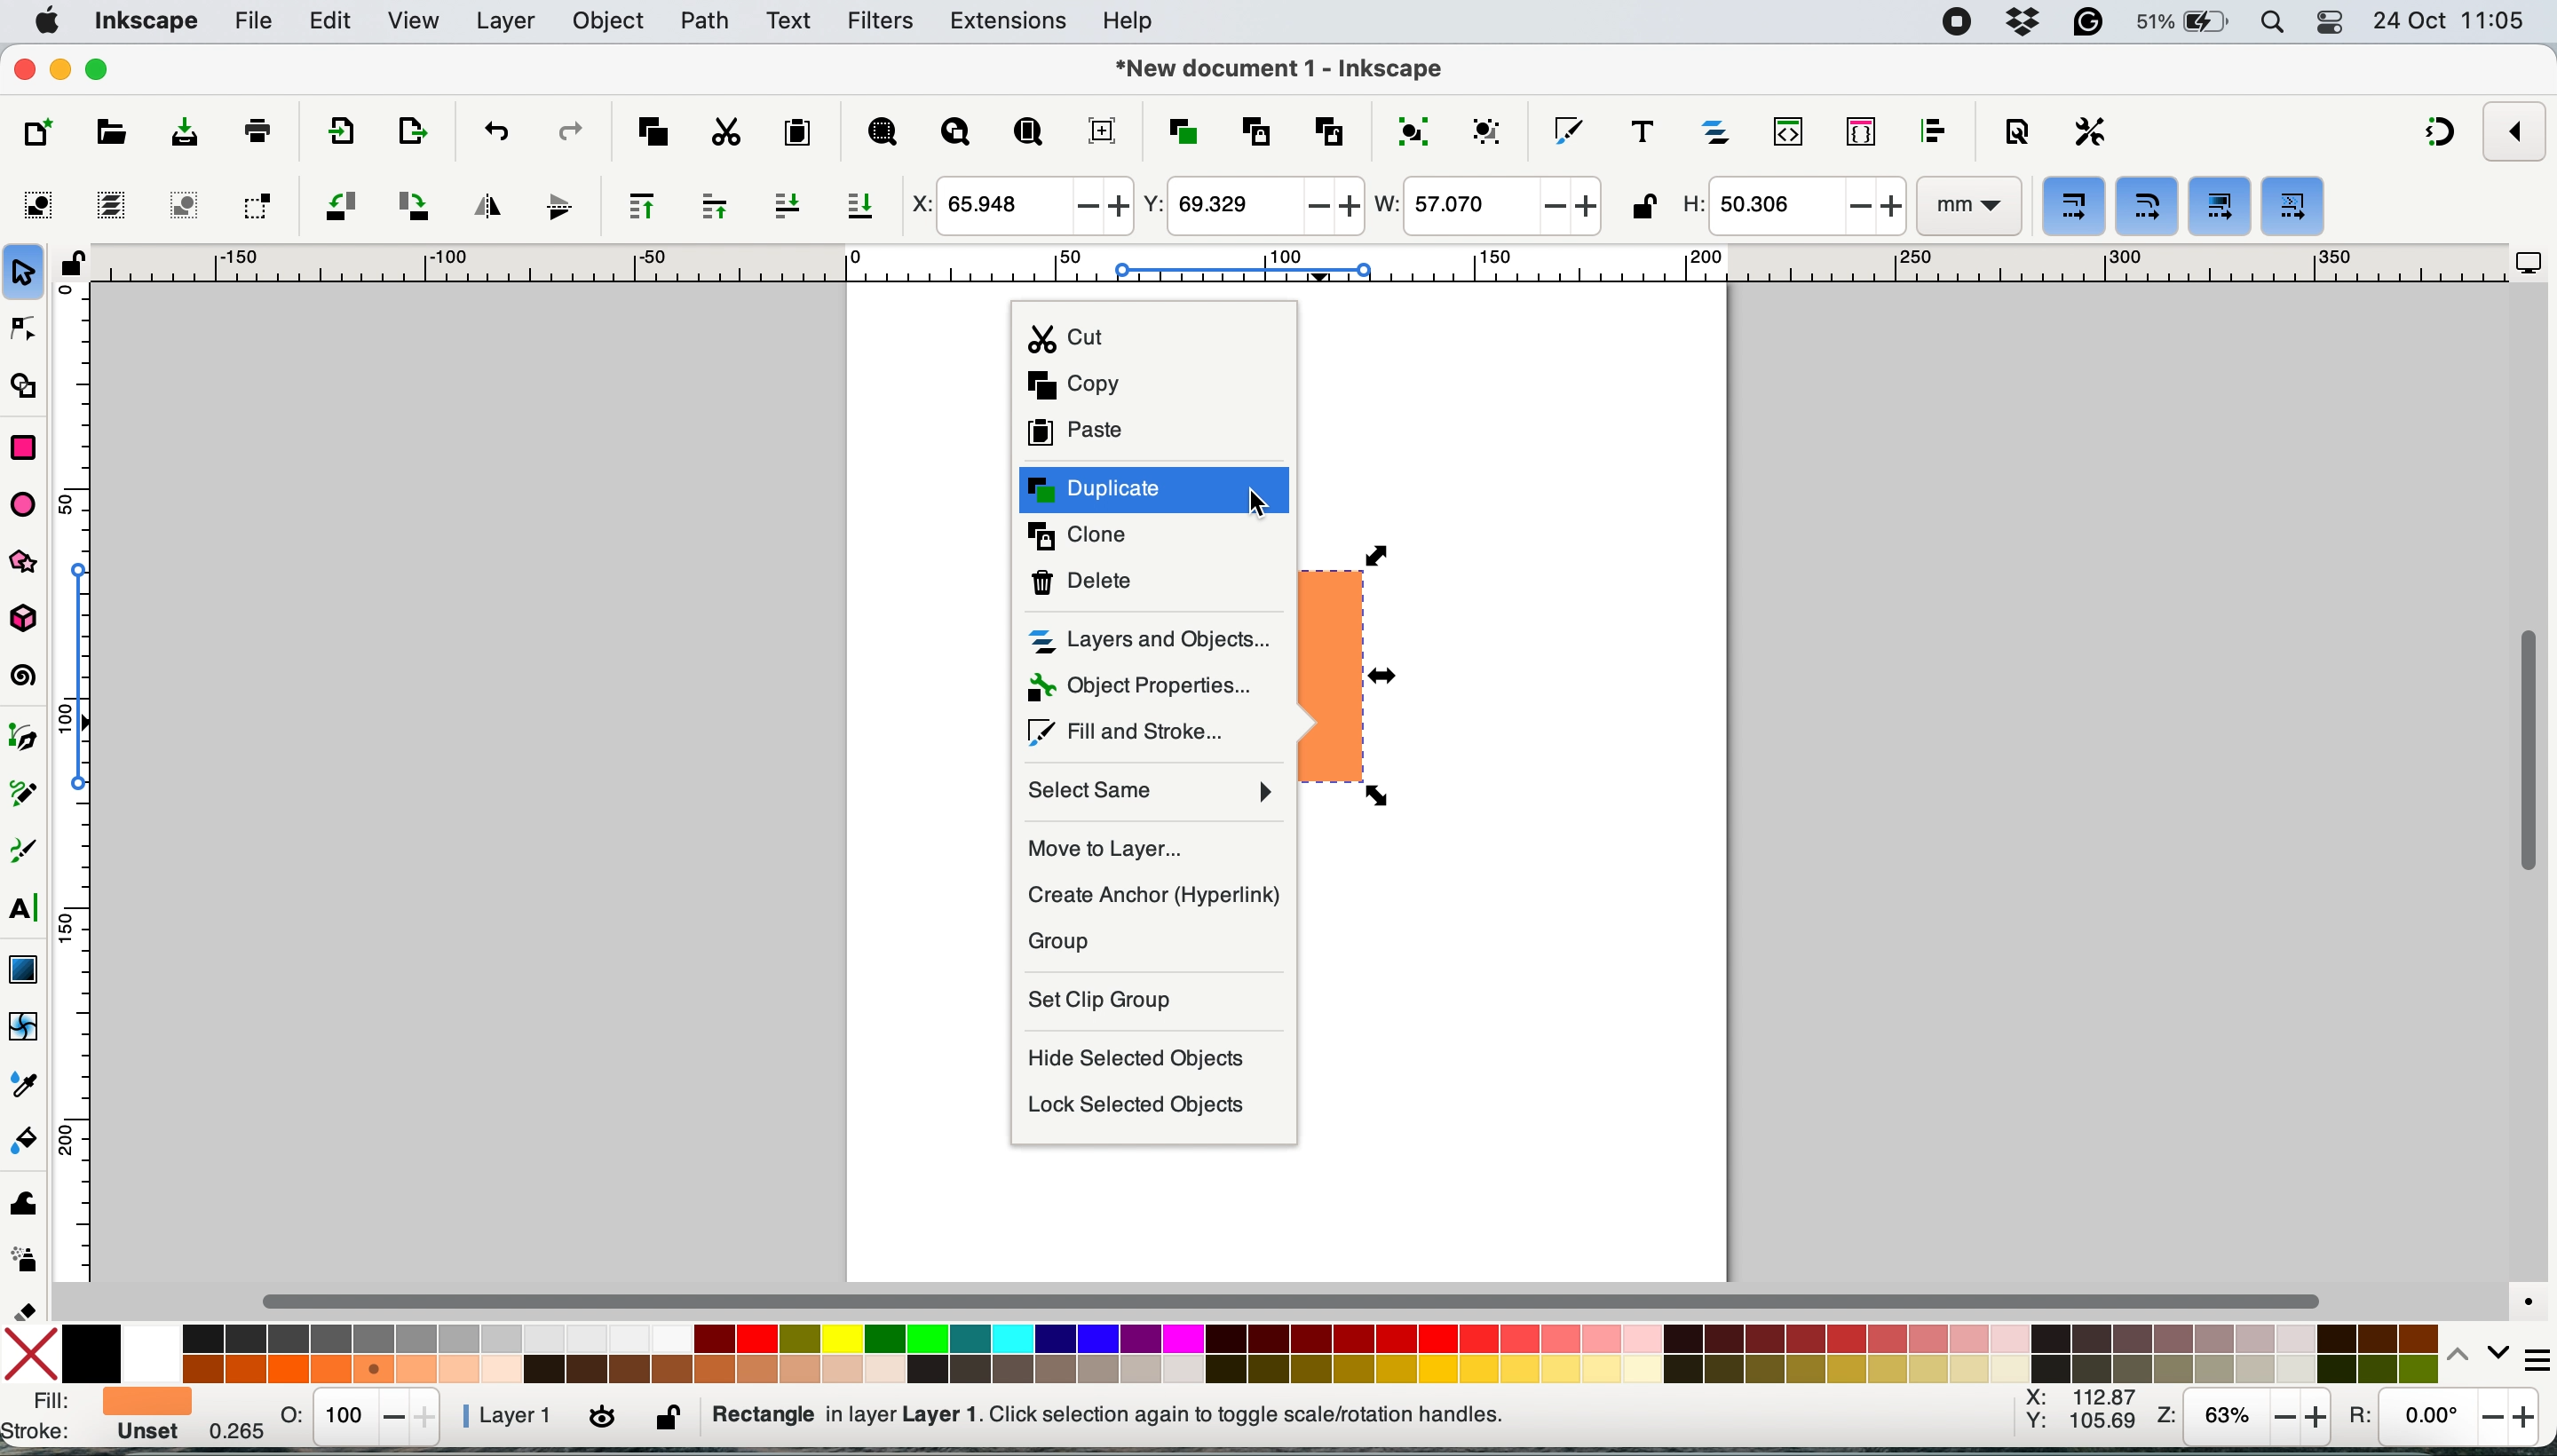 The width and height of the screenshot is (2557, 1456). Describe the element at coordinates (1933, 131) in the screenshot. I see `align and distribute` at that location.